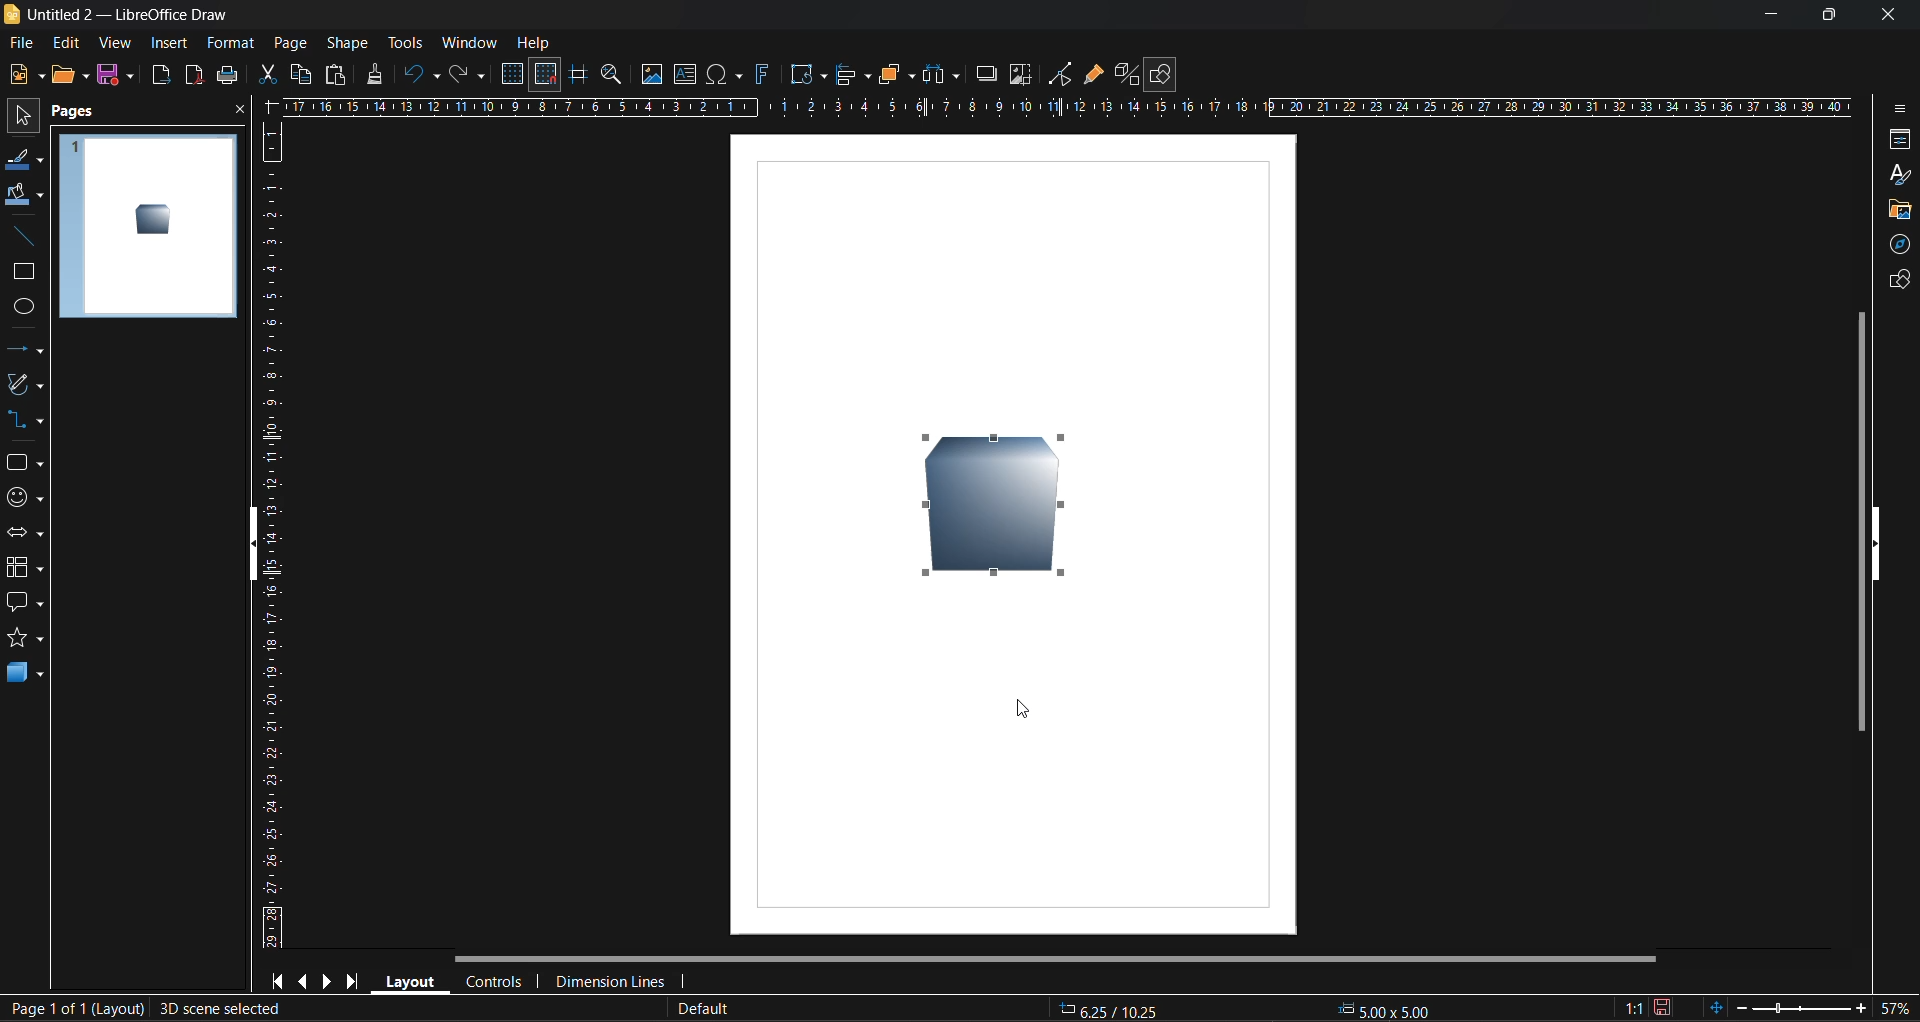 The width and height of the screenshot is (1920, 1022). Describe the element at coordinates (423, 75) in the screenshot. I see `undo` at that location.